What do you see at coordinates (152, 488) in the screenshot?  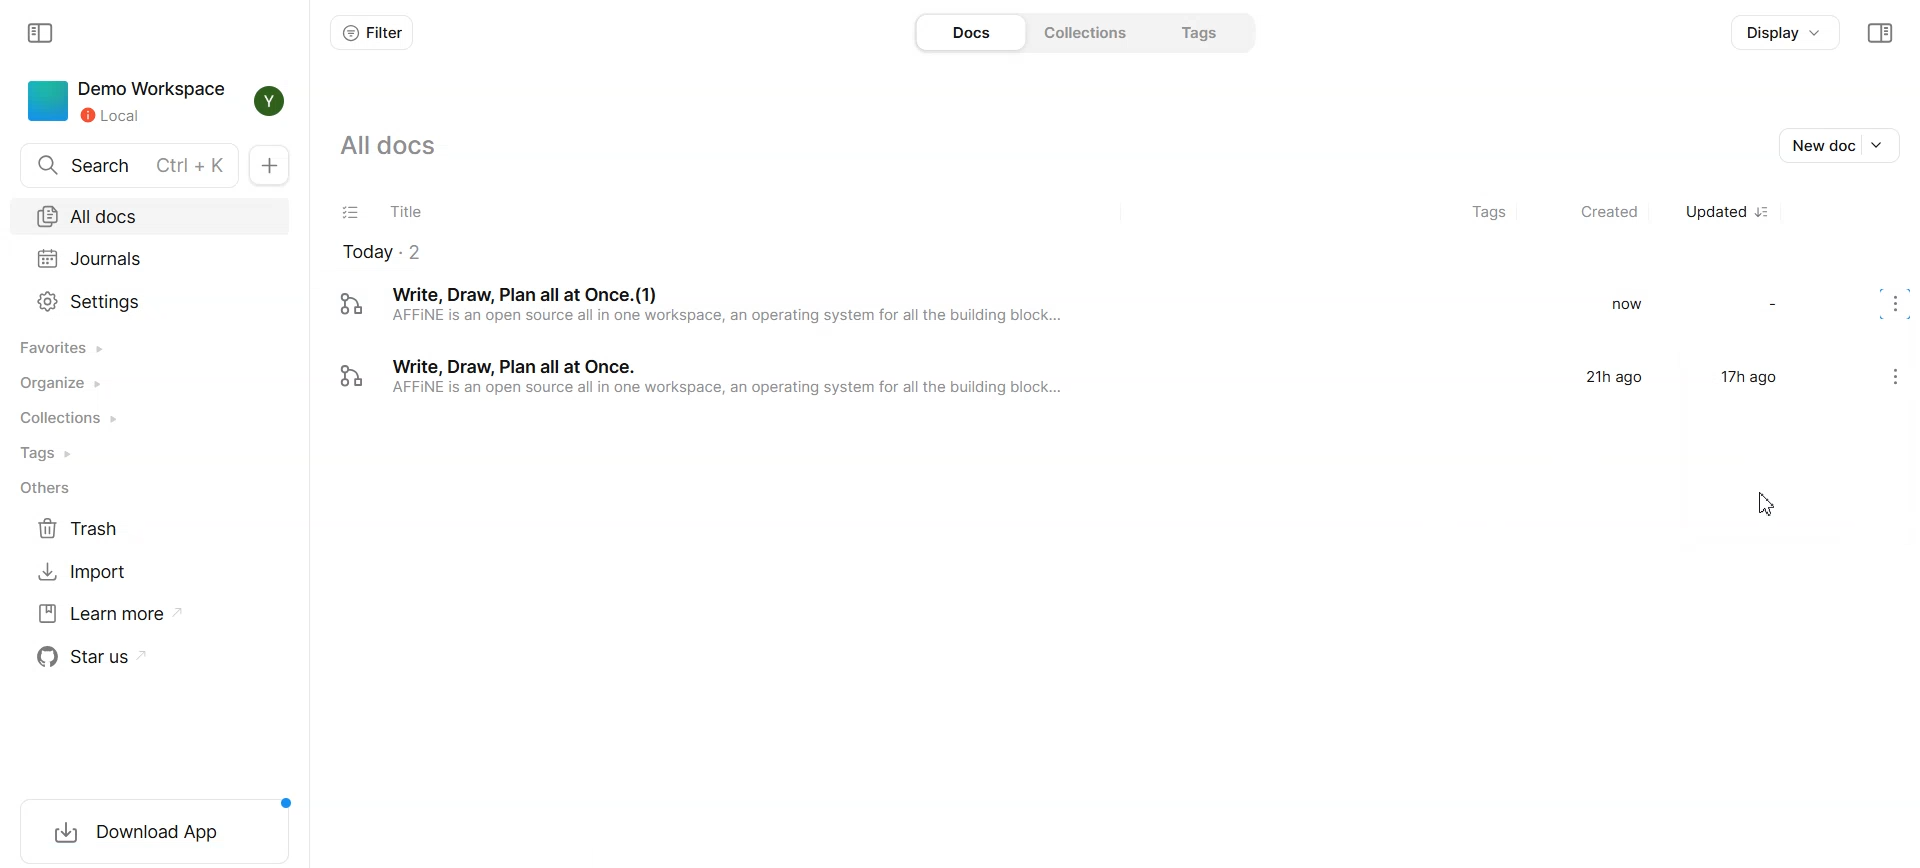 I see `Others` at bounding box center [152, 488].